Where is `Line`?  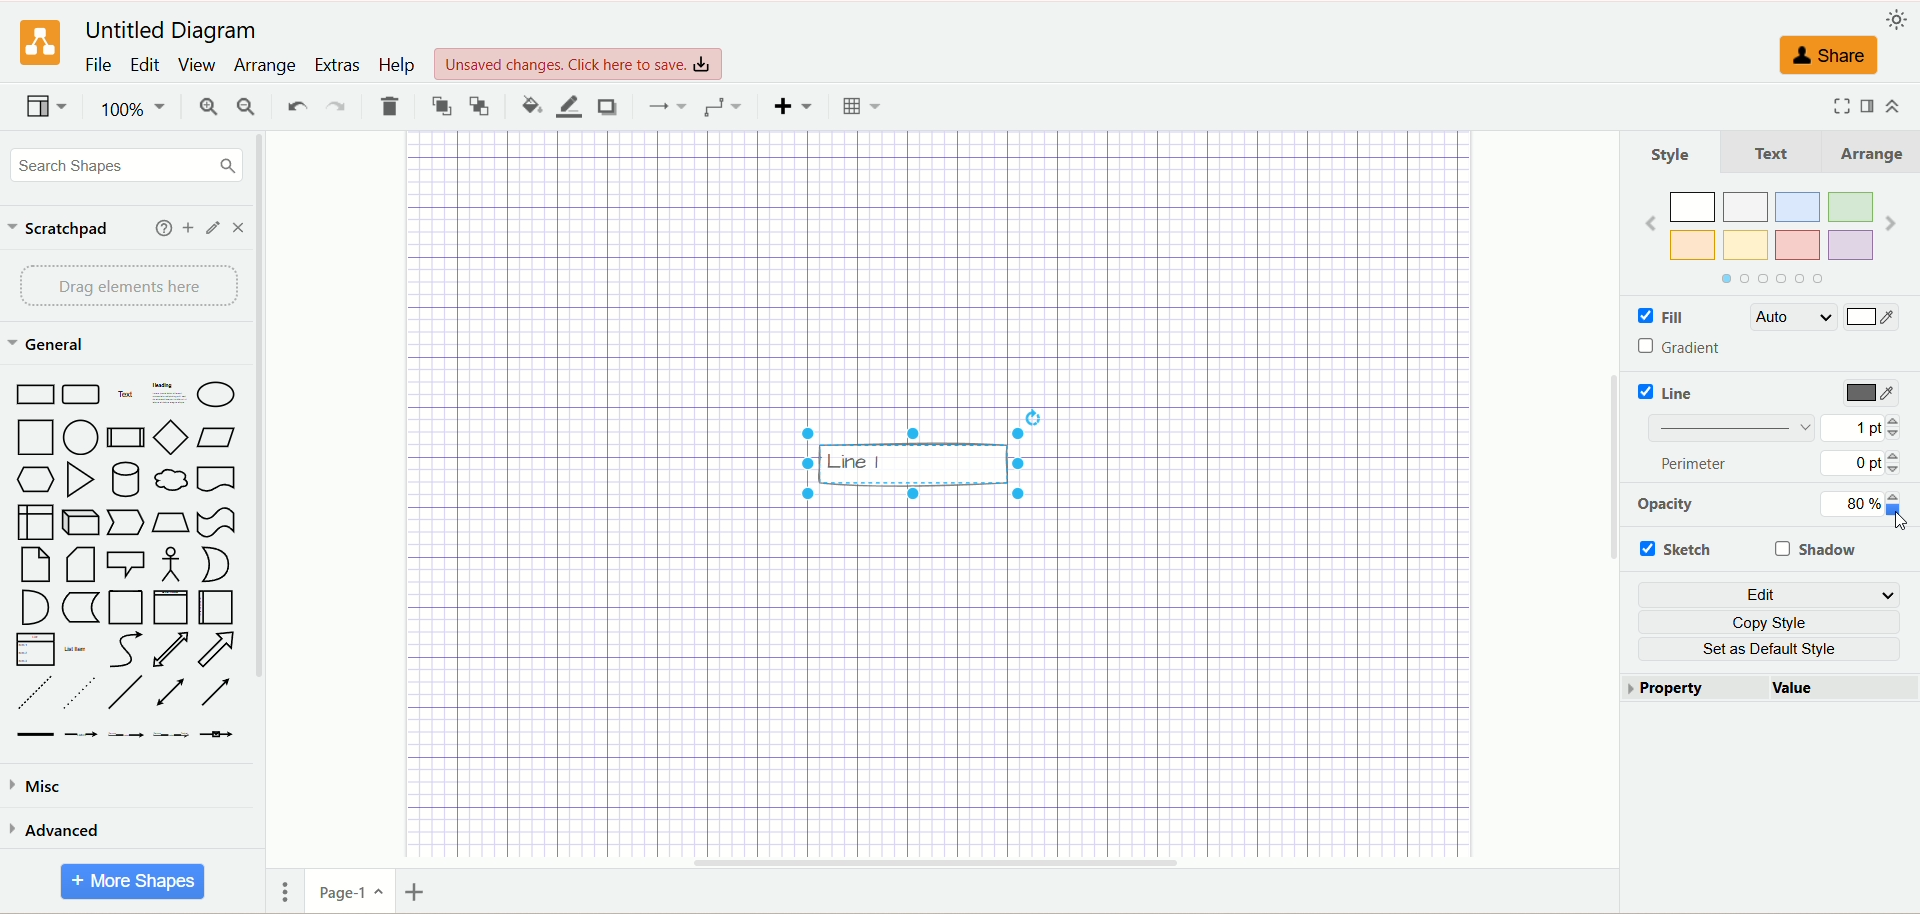
Line is located at coordinates (126, 694).